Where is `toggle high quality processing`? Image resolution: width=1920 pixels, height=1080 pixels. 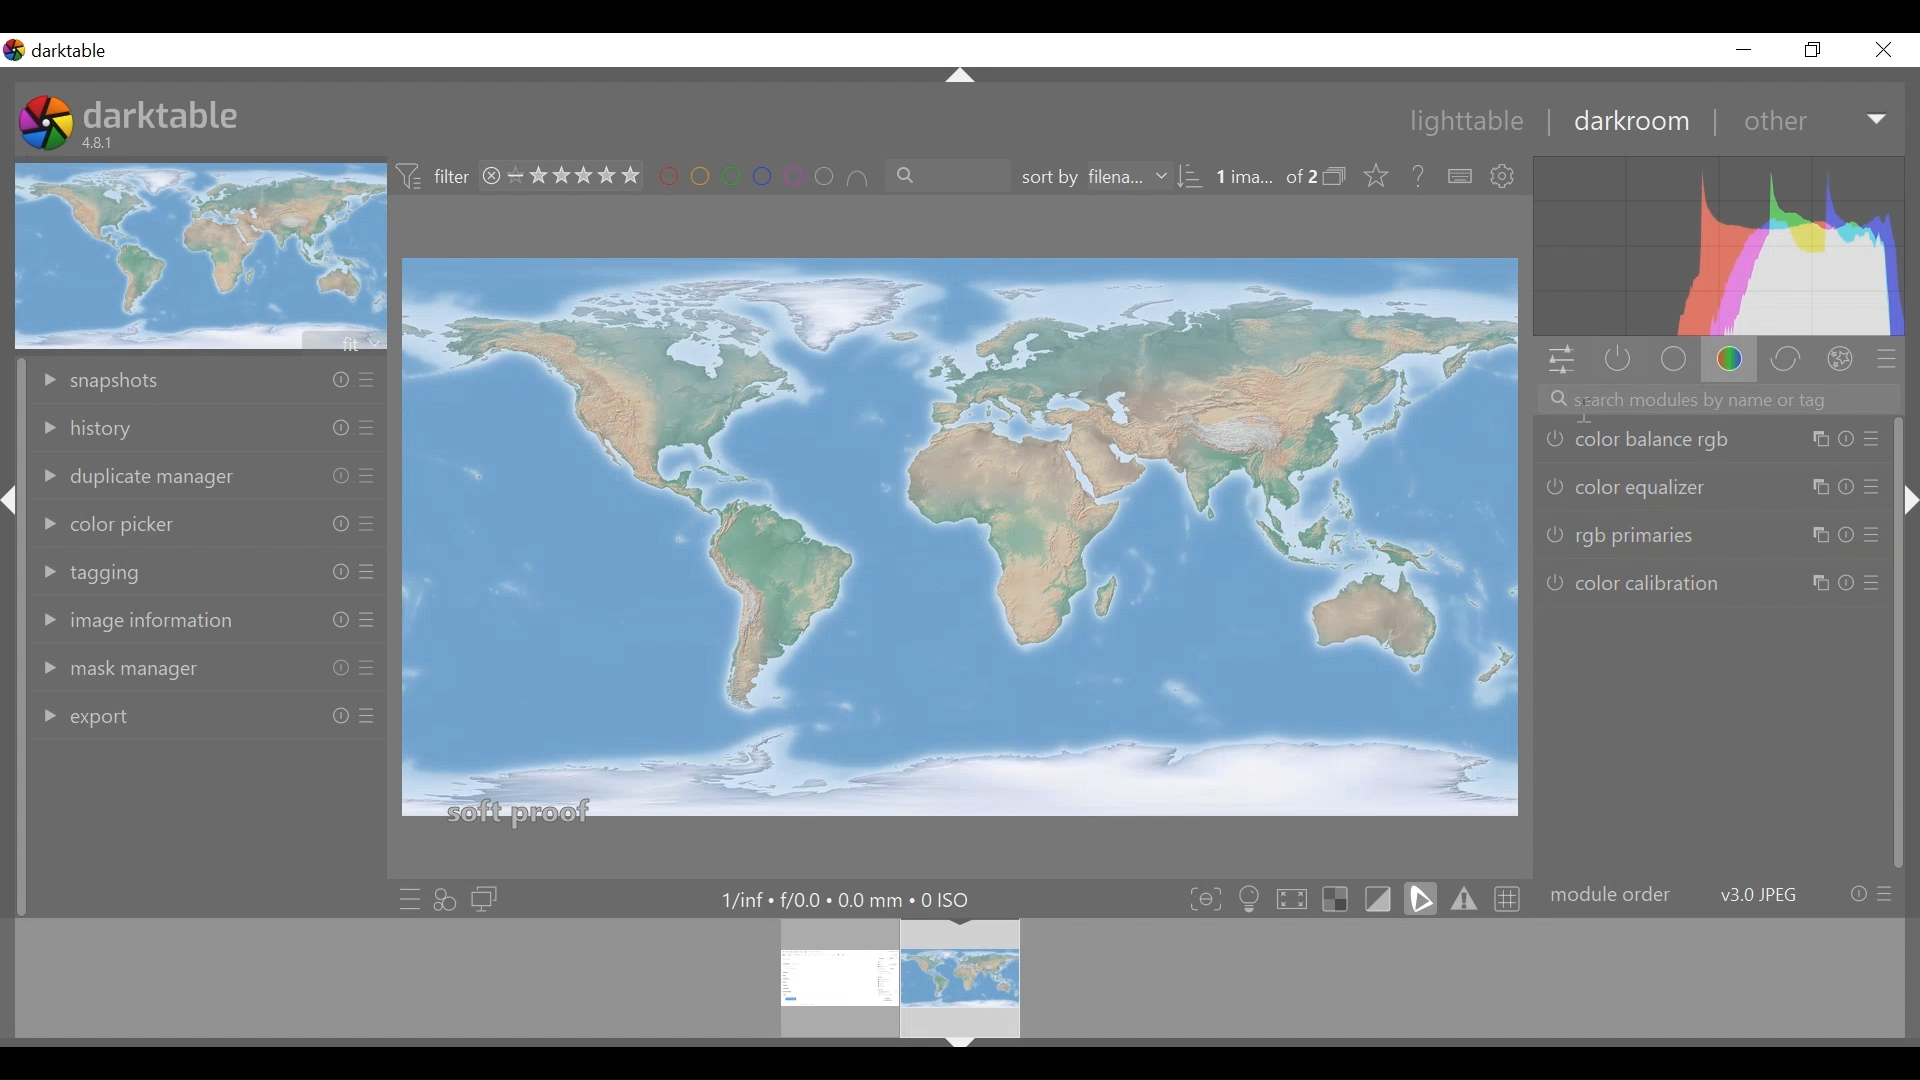 toggle high quality processing is located at coordinates (1297, 898).